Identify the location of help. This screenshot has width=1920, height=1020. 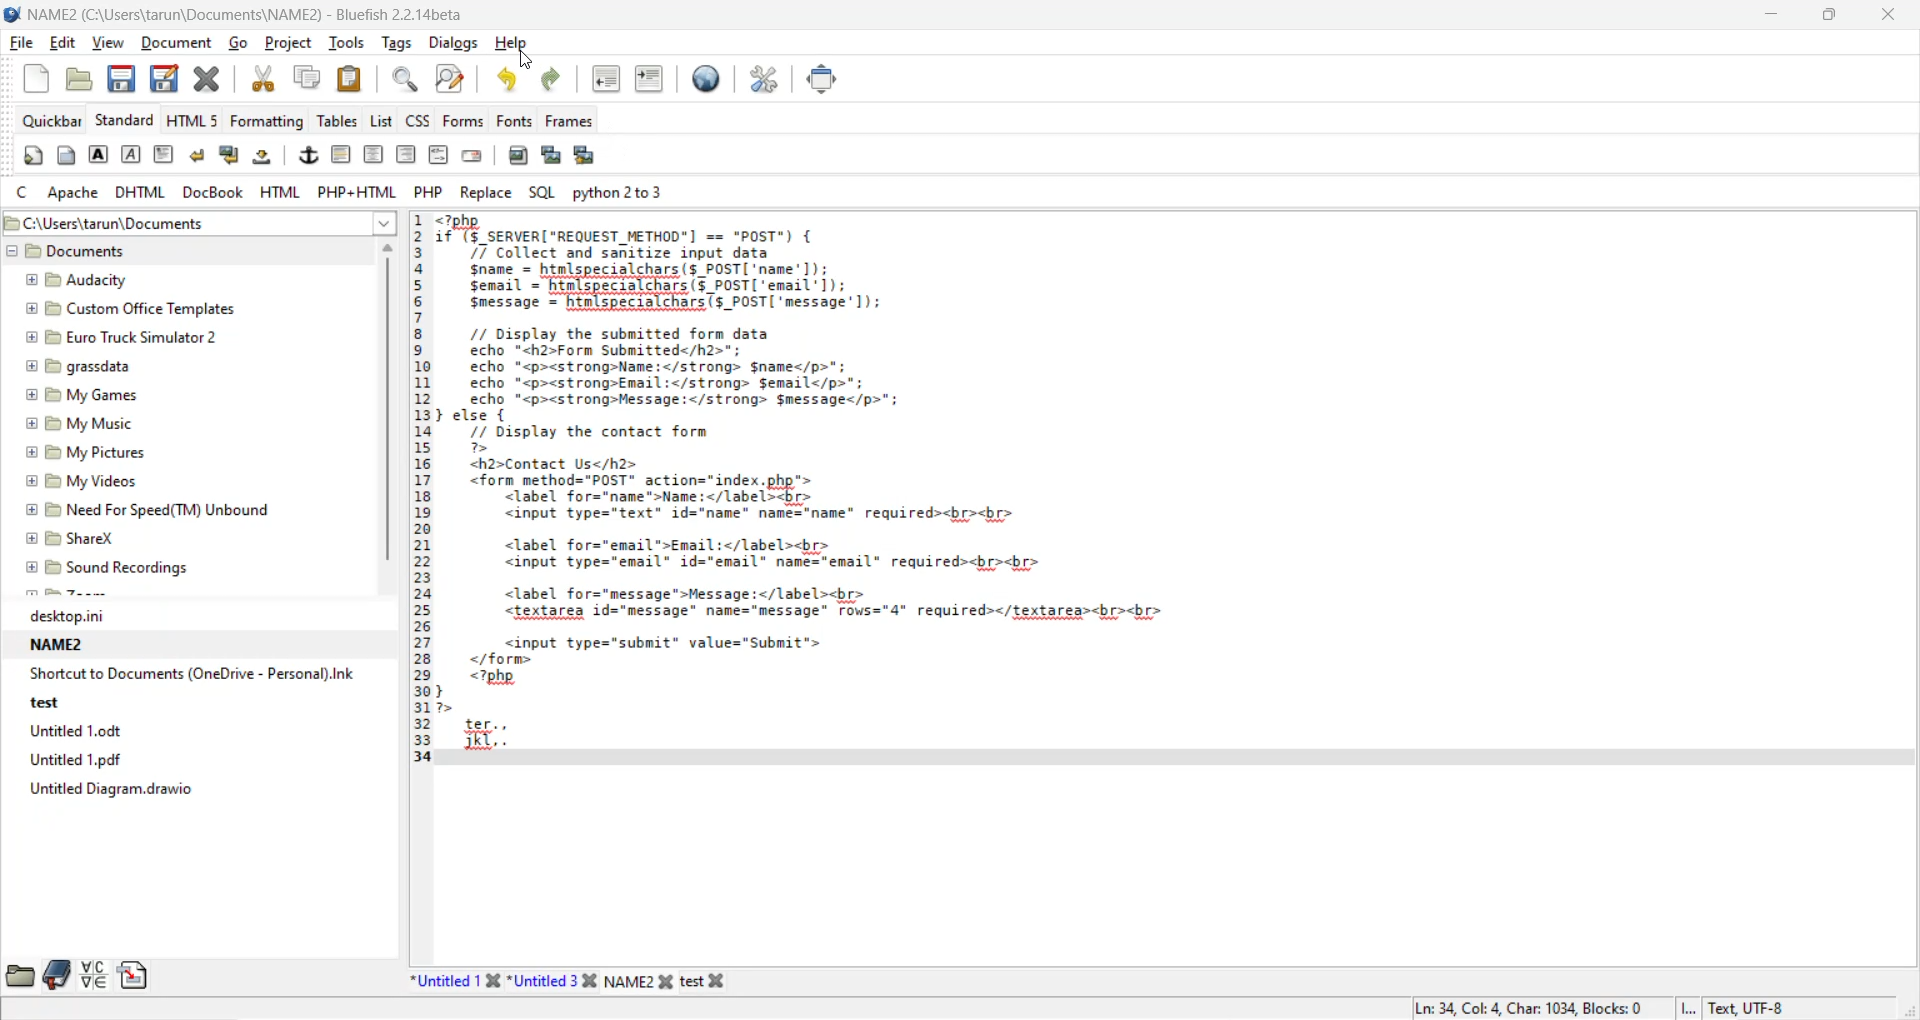
(519, 45).